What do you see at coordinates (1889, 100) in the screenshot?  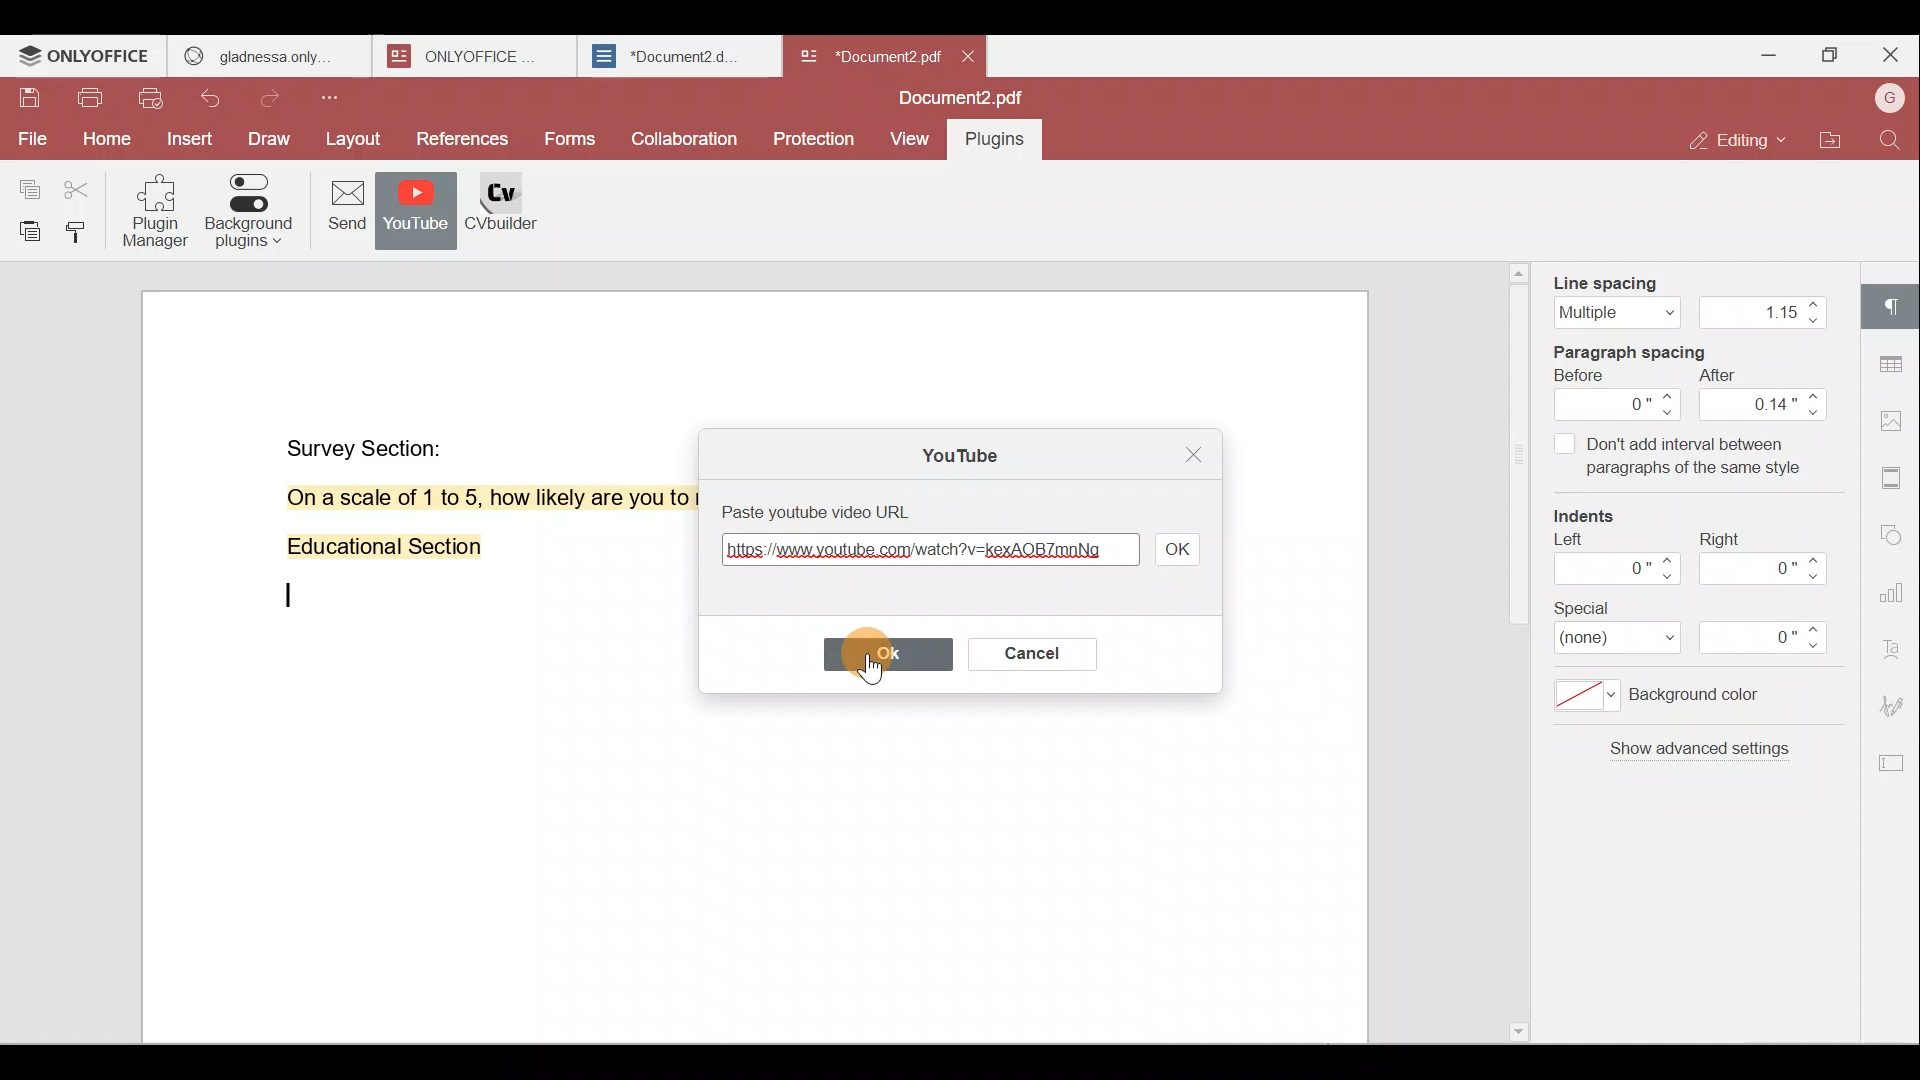 I see `Account name` at bounding box center [1889, 100].